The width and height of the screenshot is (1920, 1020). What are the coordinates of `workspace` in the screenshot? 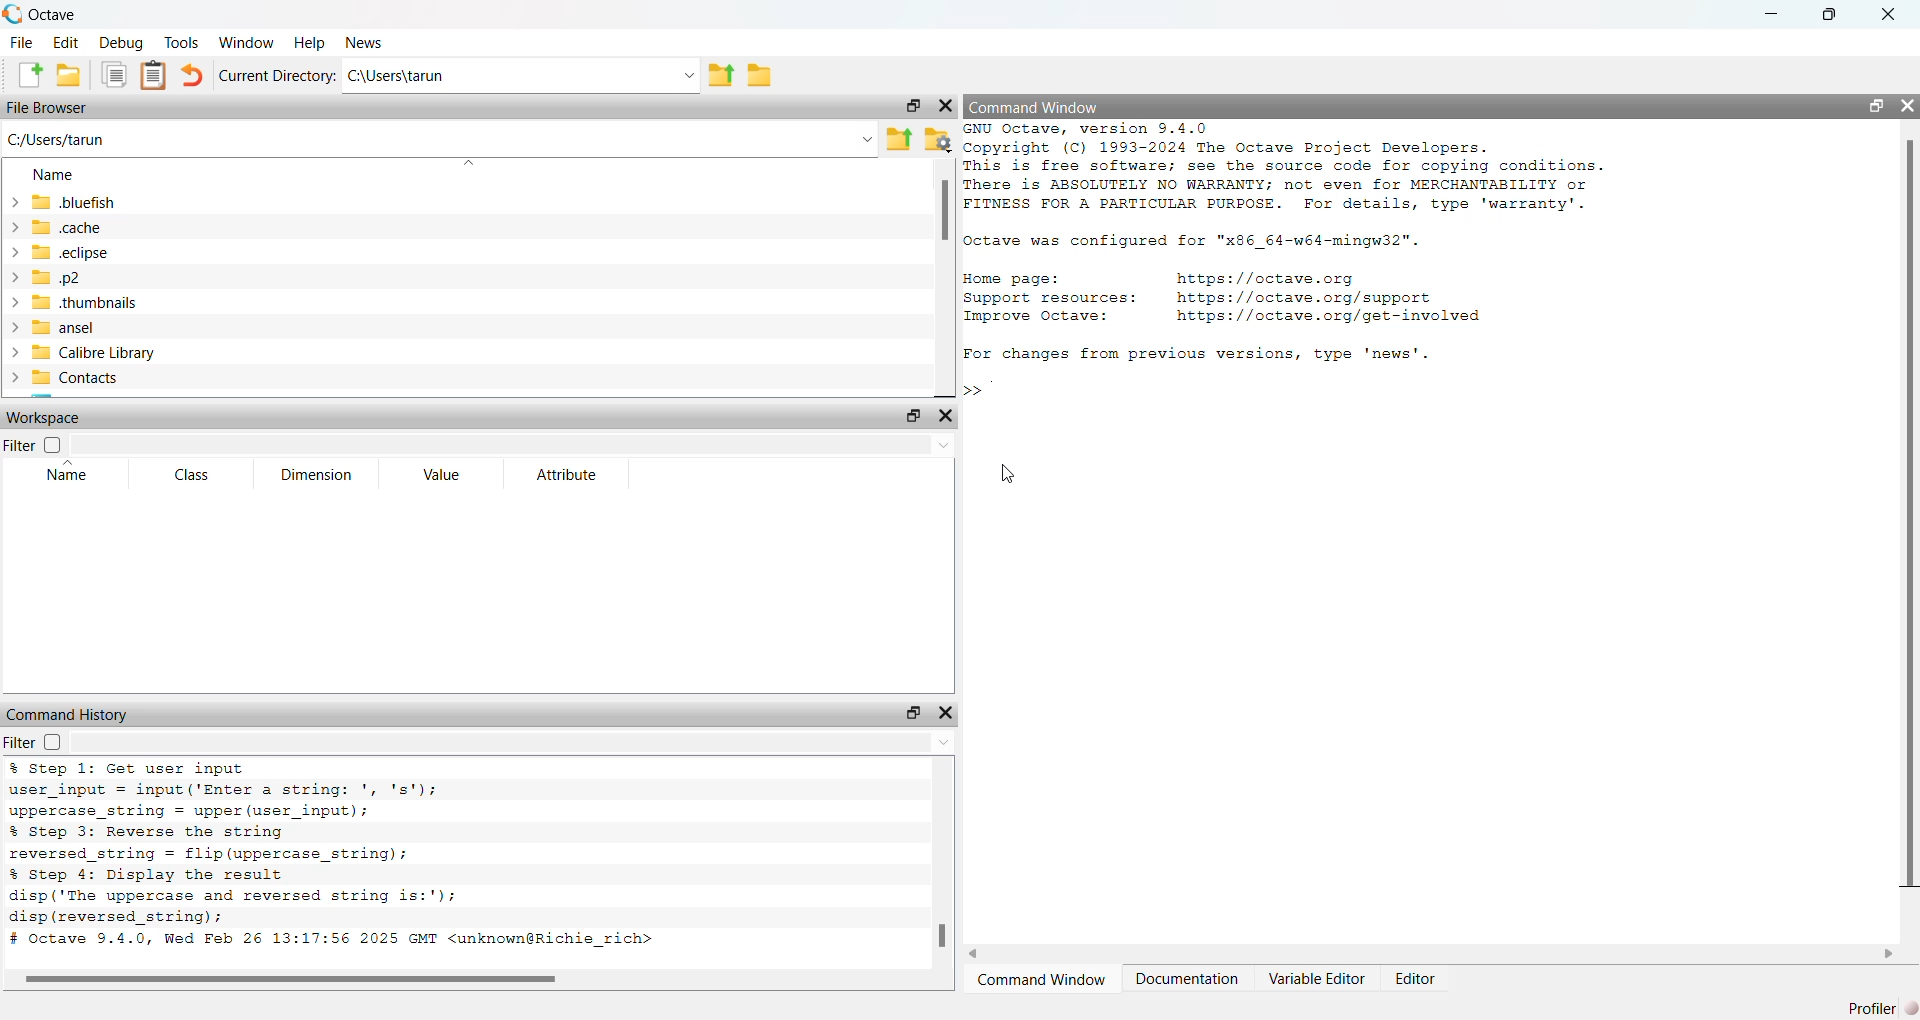 It's located at (47, 420).